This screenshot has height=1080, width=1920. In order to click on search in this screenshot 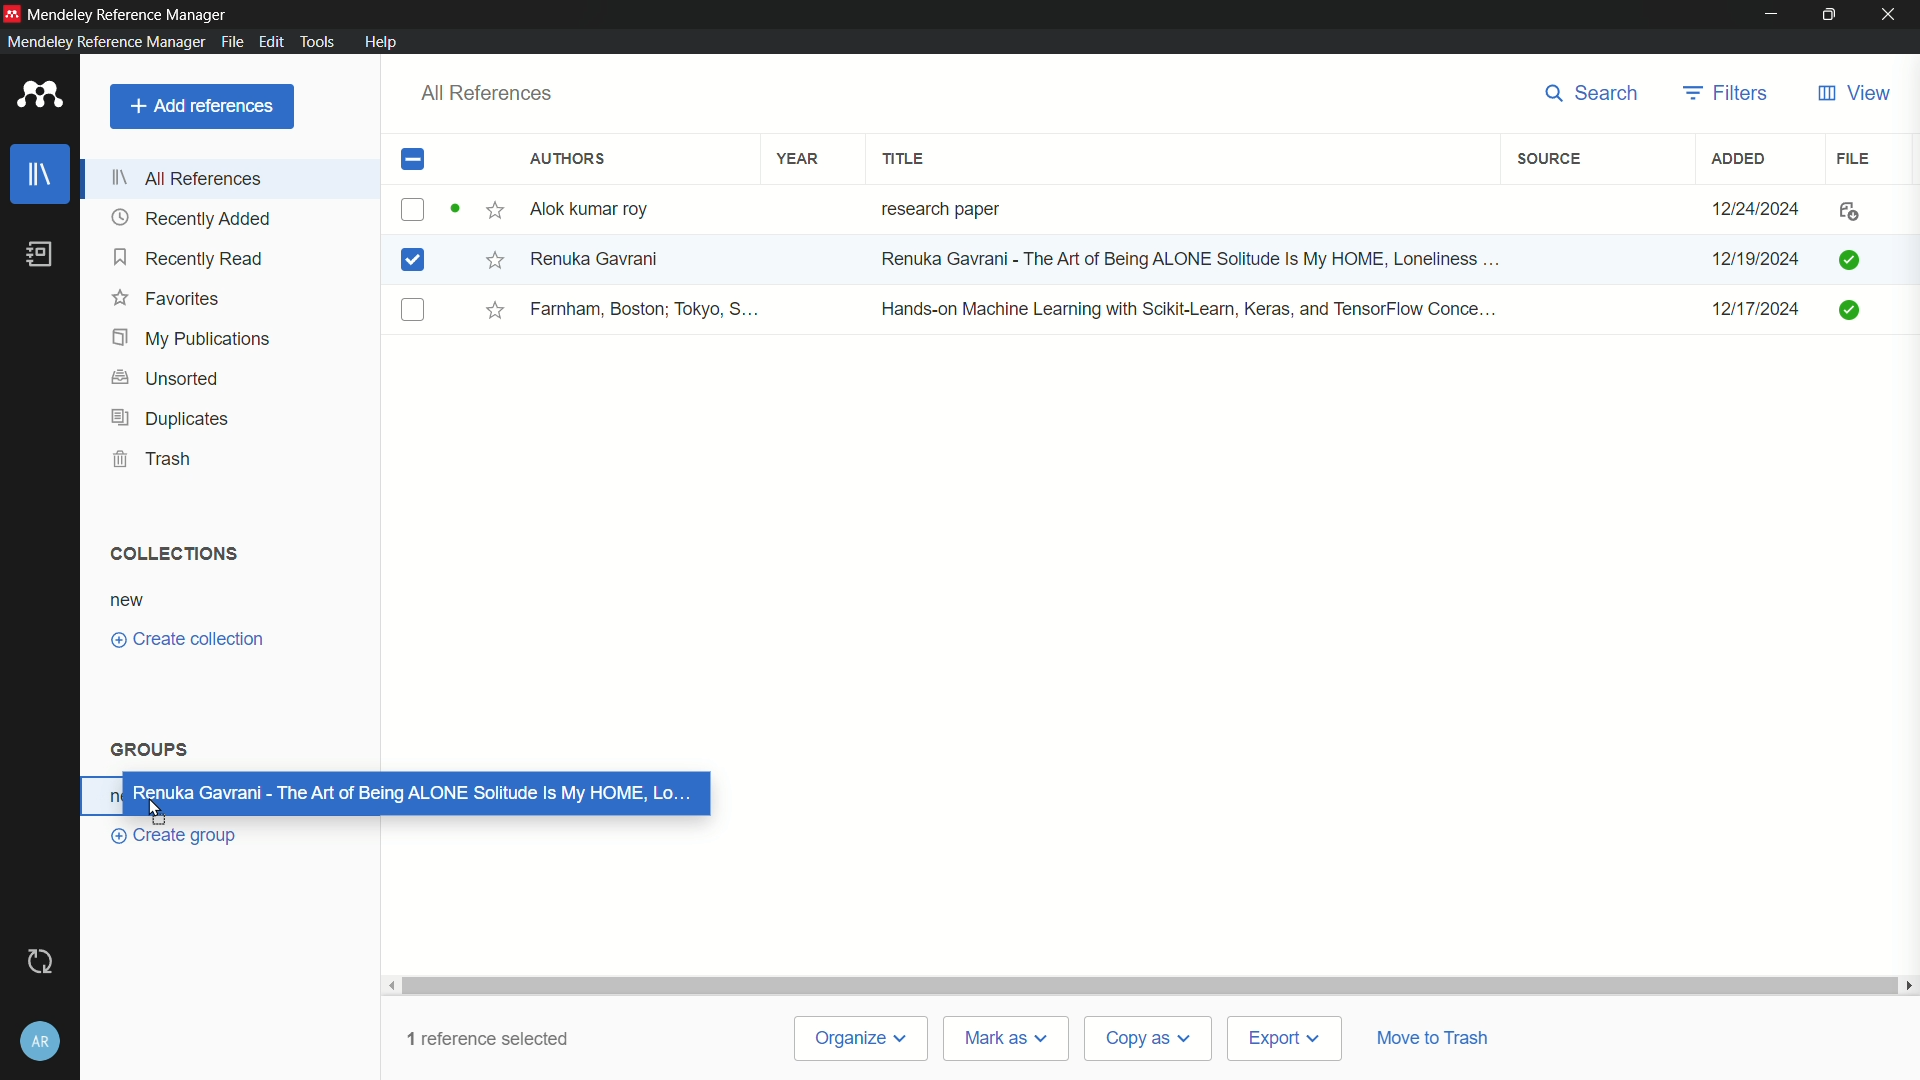, I will do `click(1585, 93)`.